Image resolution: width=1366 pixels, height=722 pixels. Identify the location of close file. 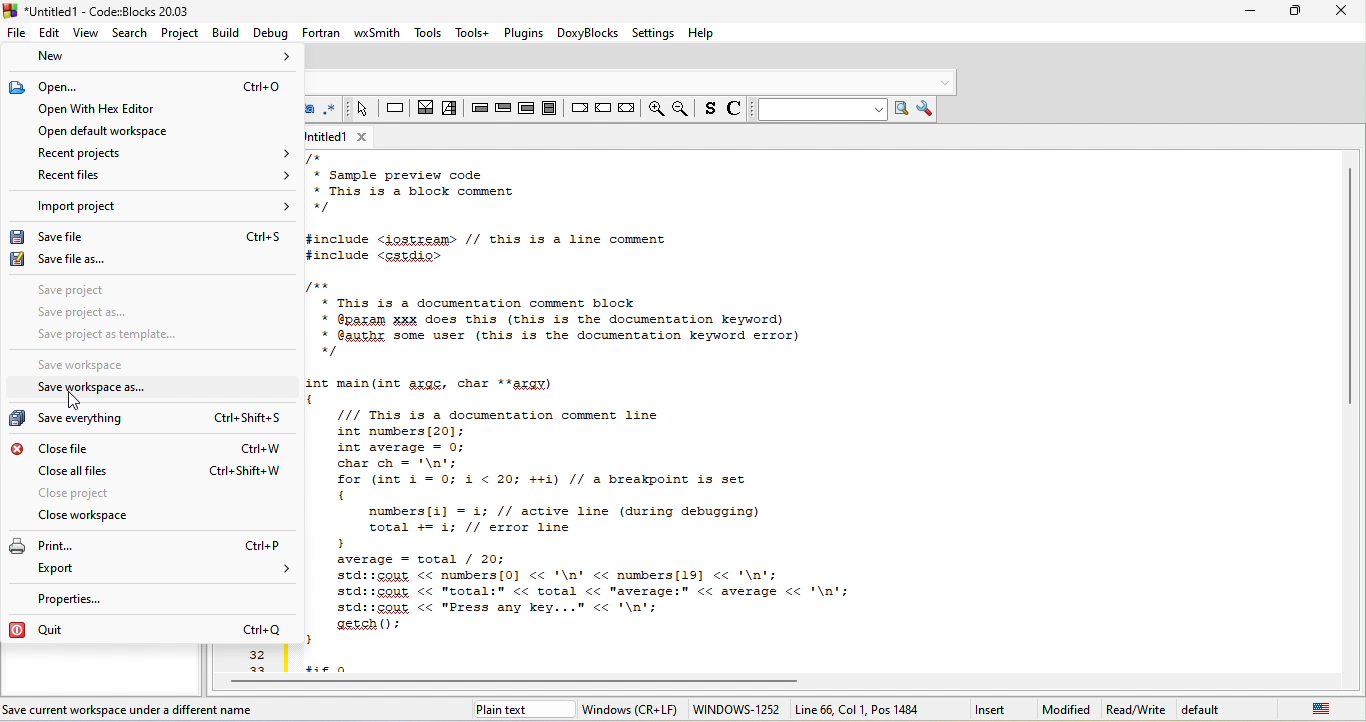
(152, 448).